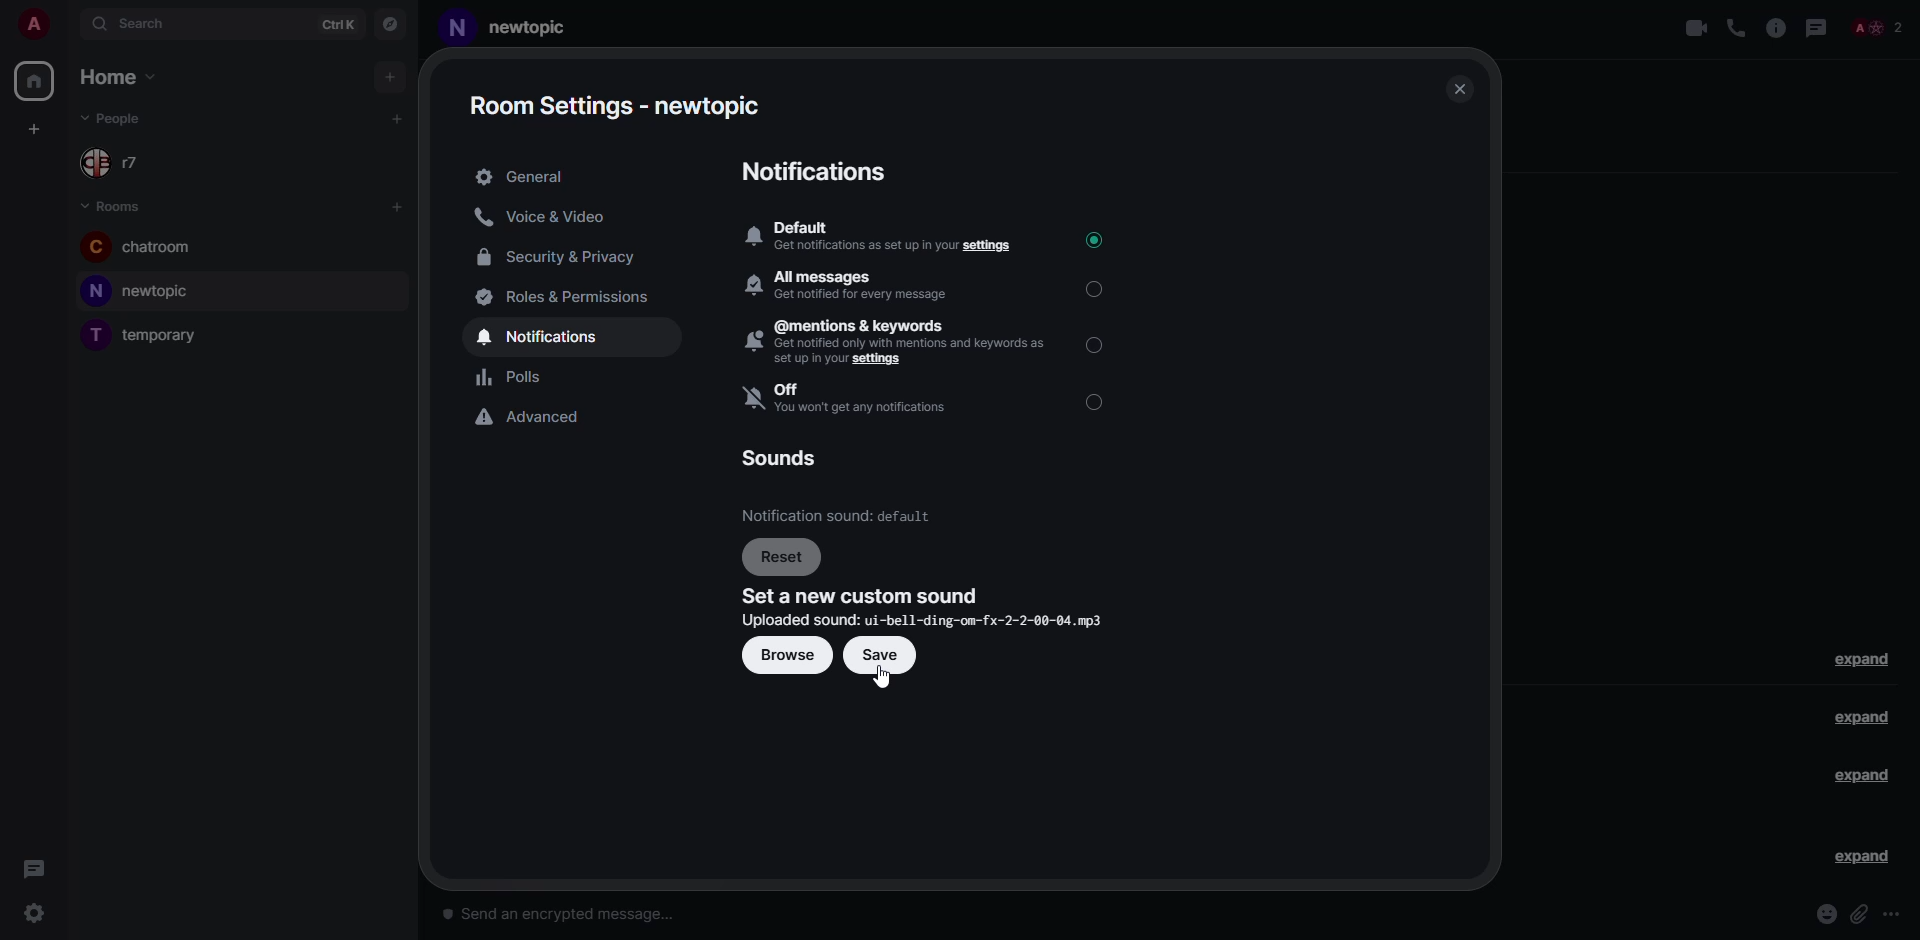  I want to click on add, so click(394, 206).